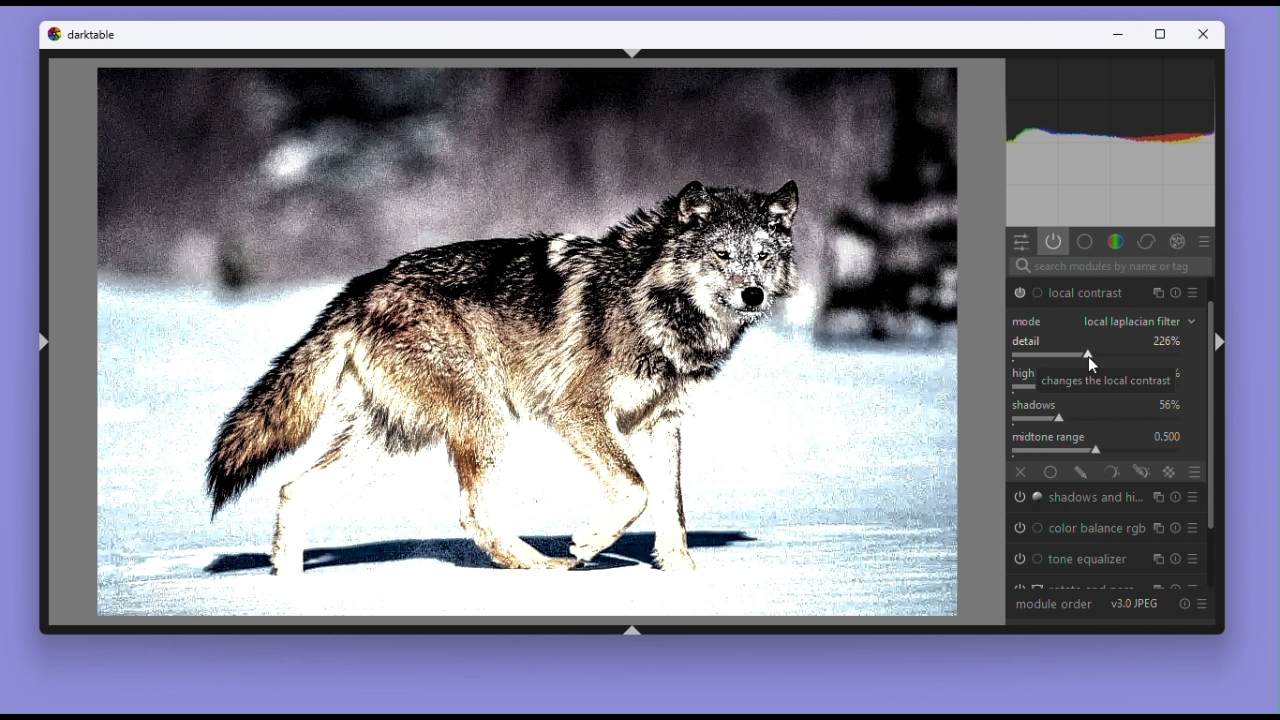  Describe the element at coordinates (1203, 241) in the screenshot. I see `Preset` at that location.